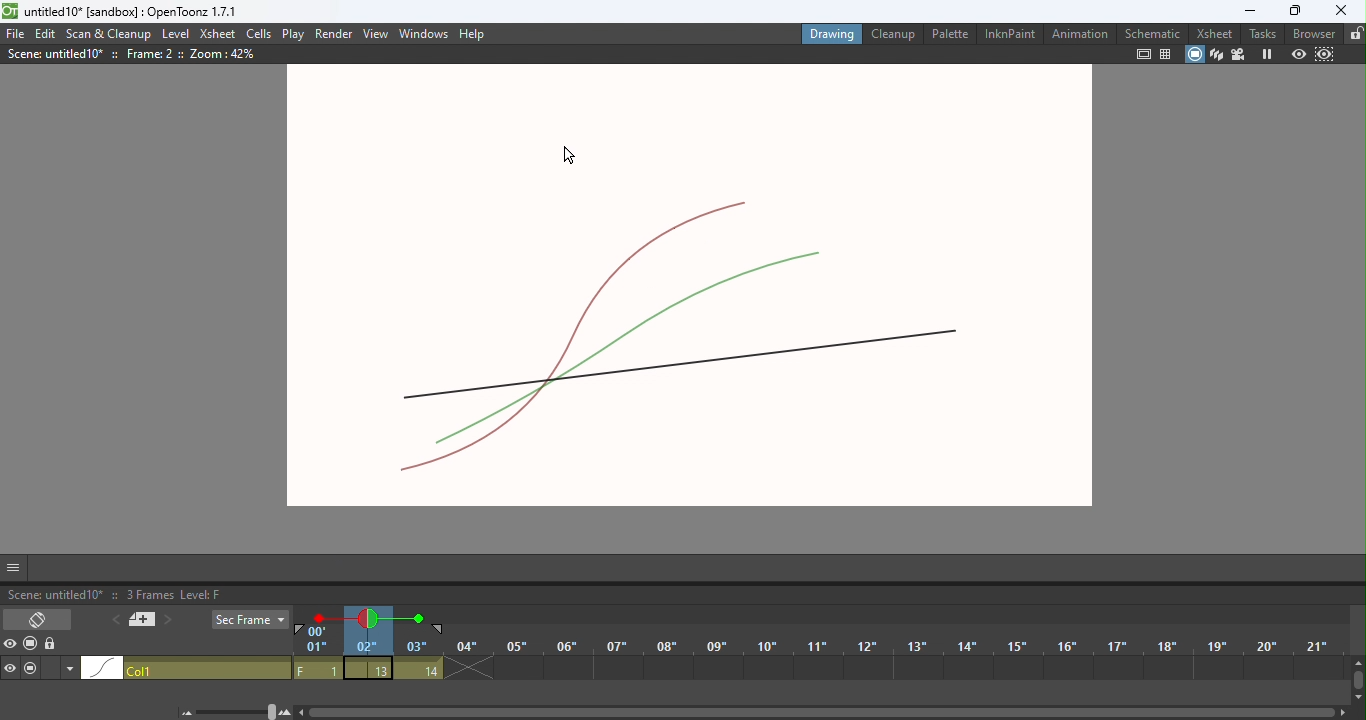  Describe the element at coordinates (13, 568) in the screenshot. I see `GUI show/hide` at that location.